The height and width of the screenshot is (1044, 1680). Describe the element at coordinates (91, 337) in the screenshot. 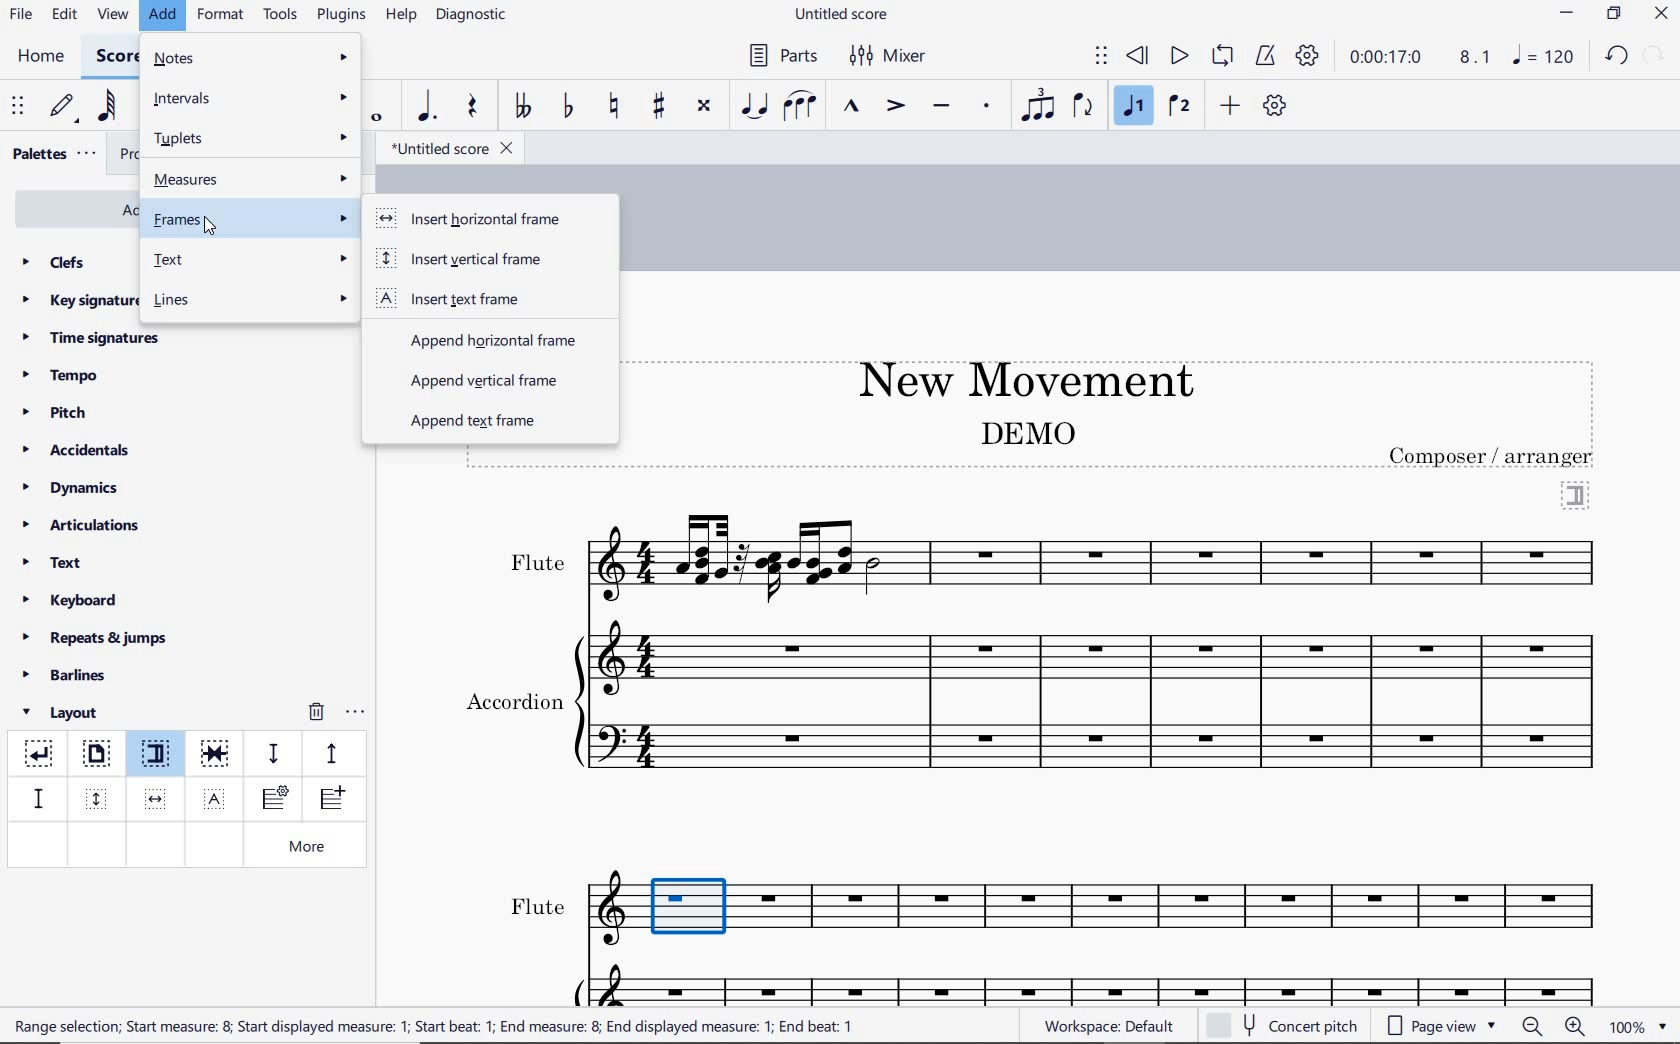

I see `time signatures` at that location.